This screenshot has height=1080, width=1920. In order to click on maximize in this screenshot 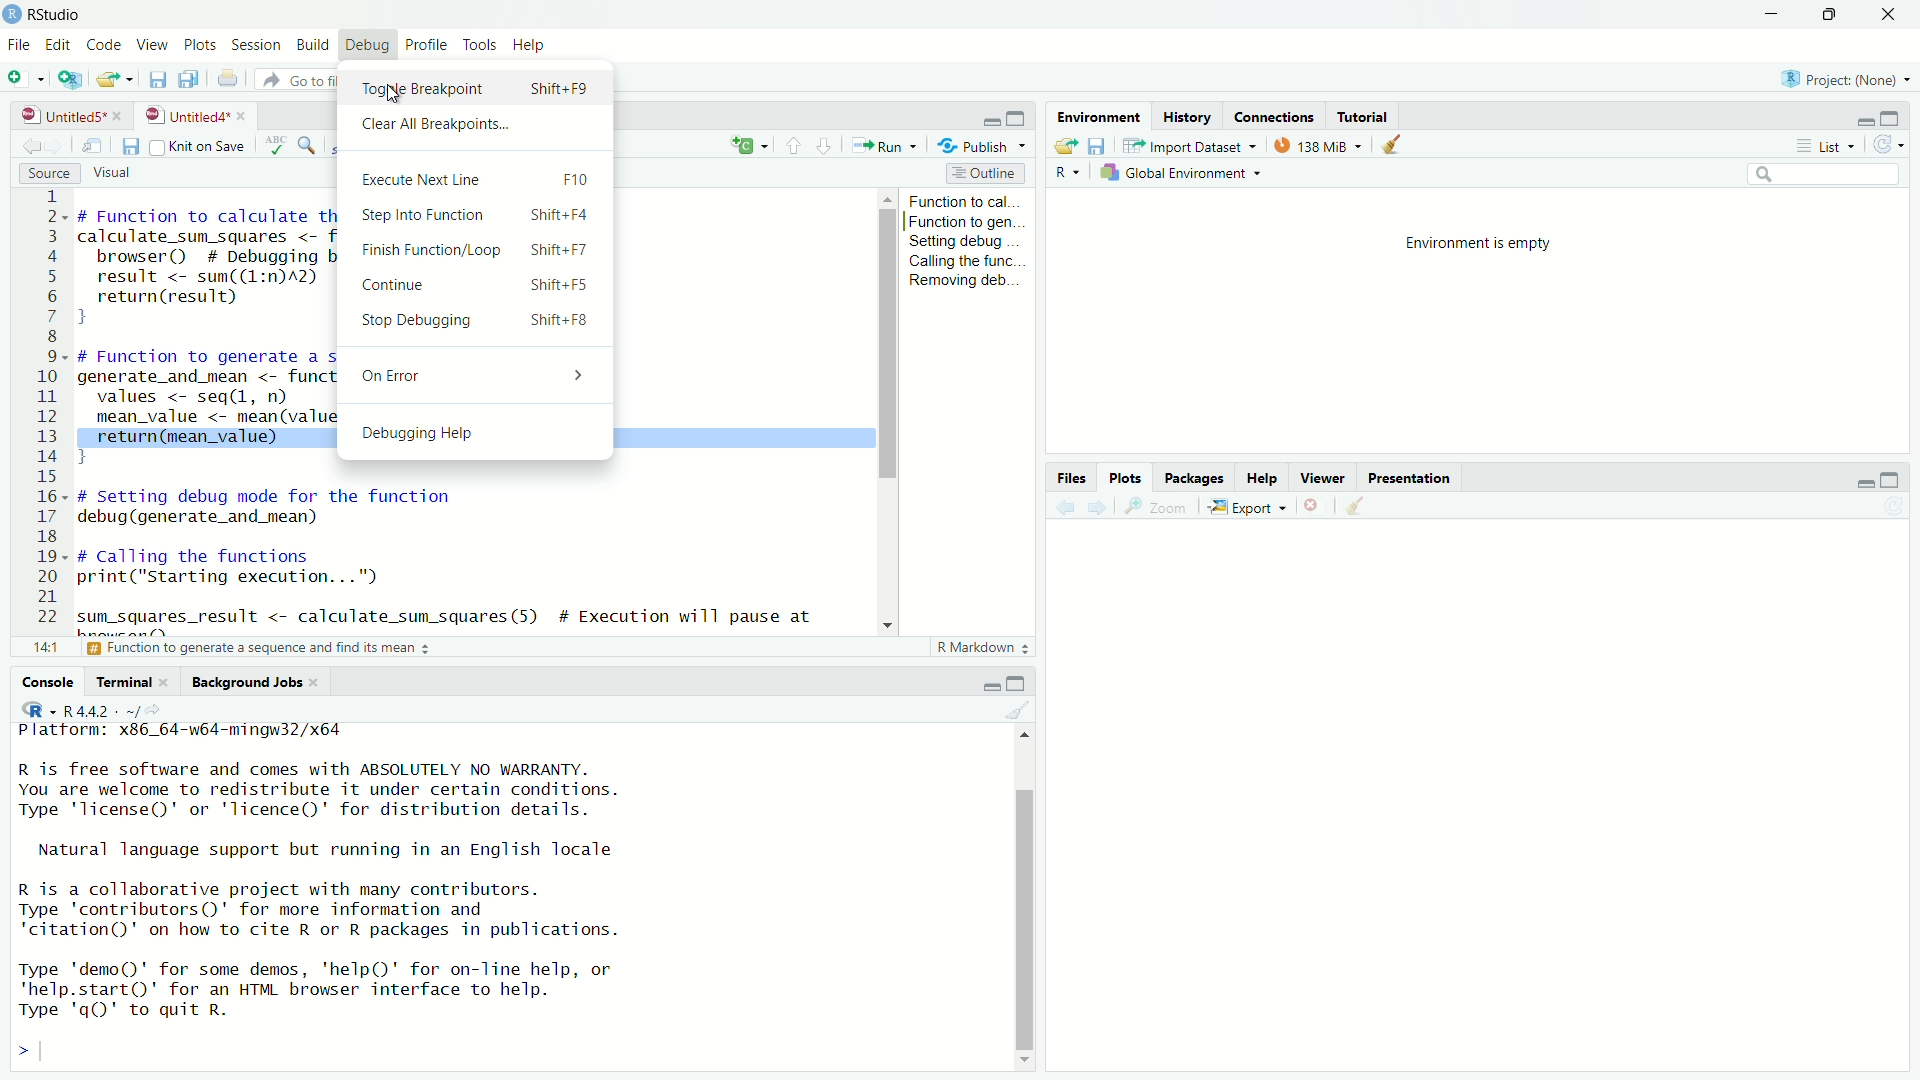, I will do `click(1895, 116)`.